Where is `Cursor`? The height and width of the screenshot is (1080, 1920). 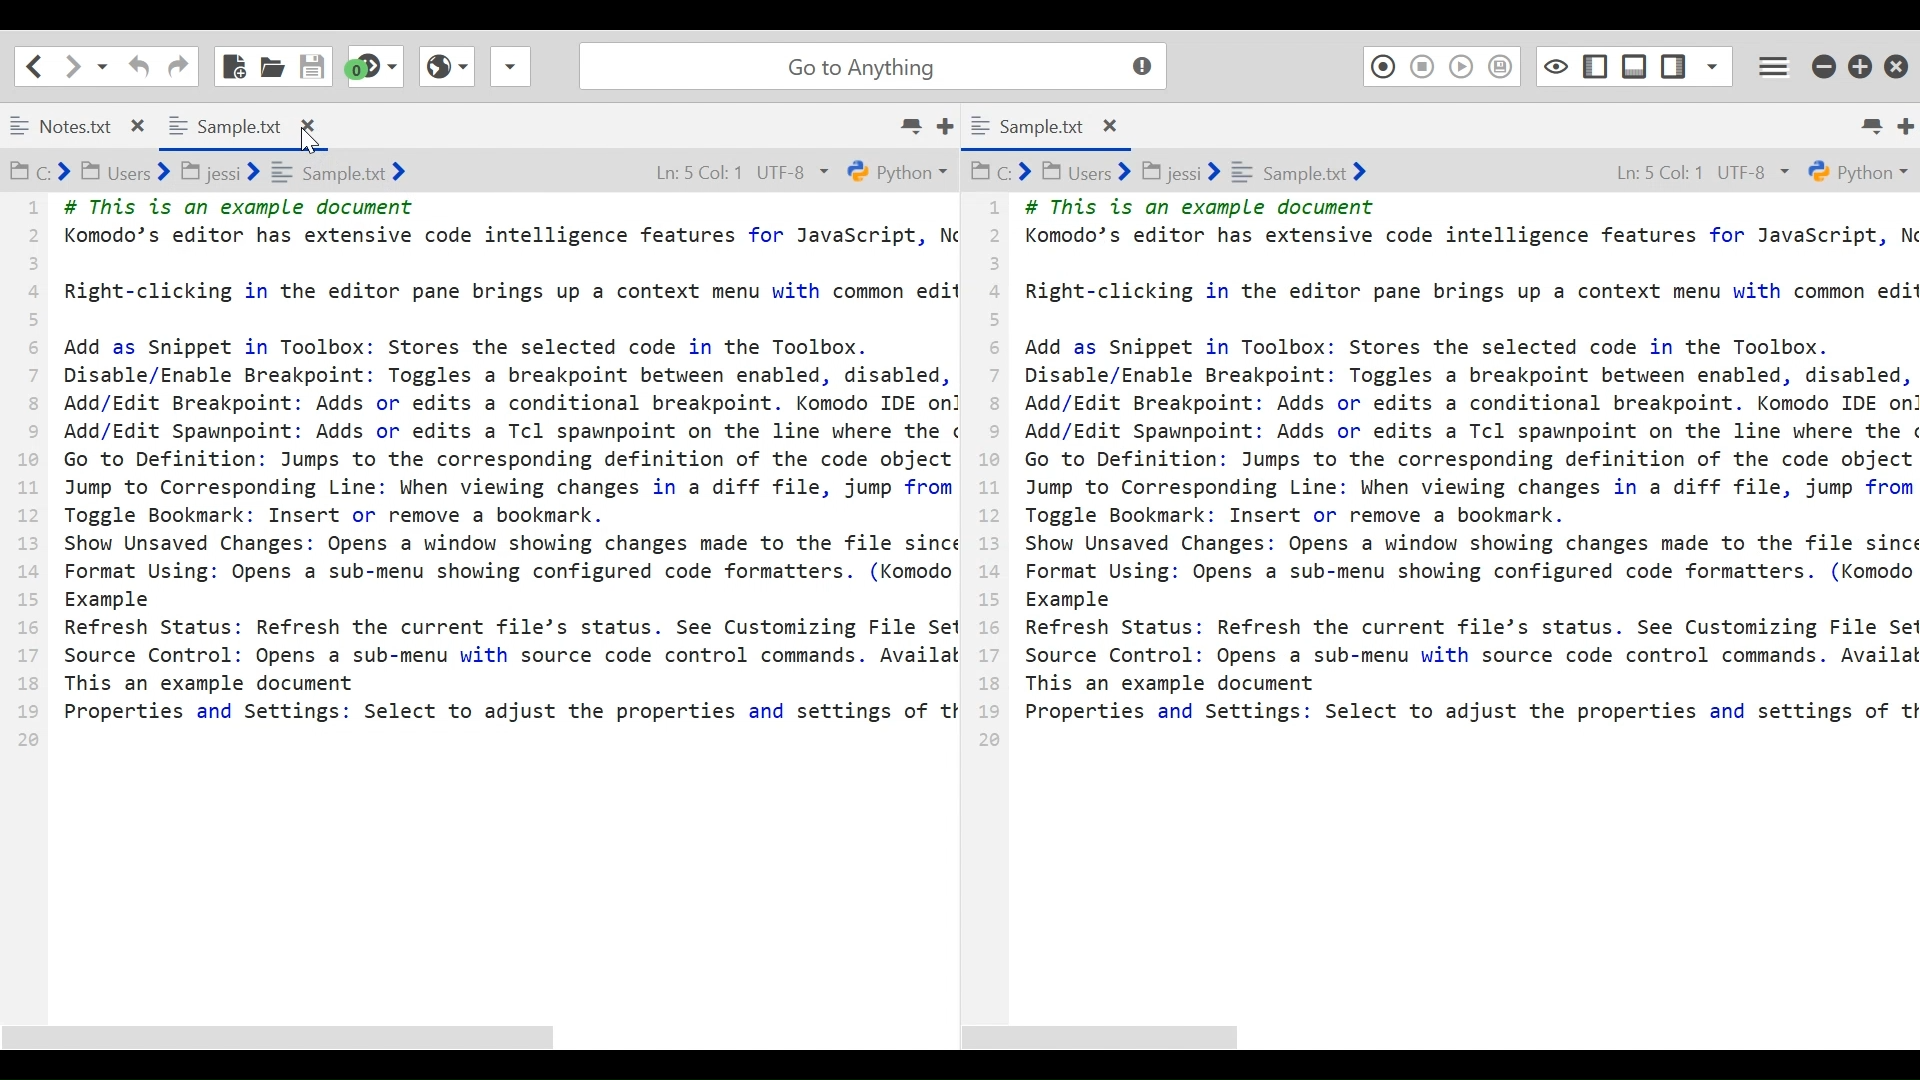
Cursor is located at coordinates (305, 137).